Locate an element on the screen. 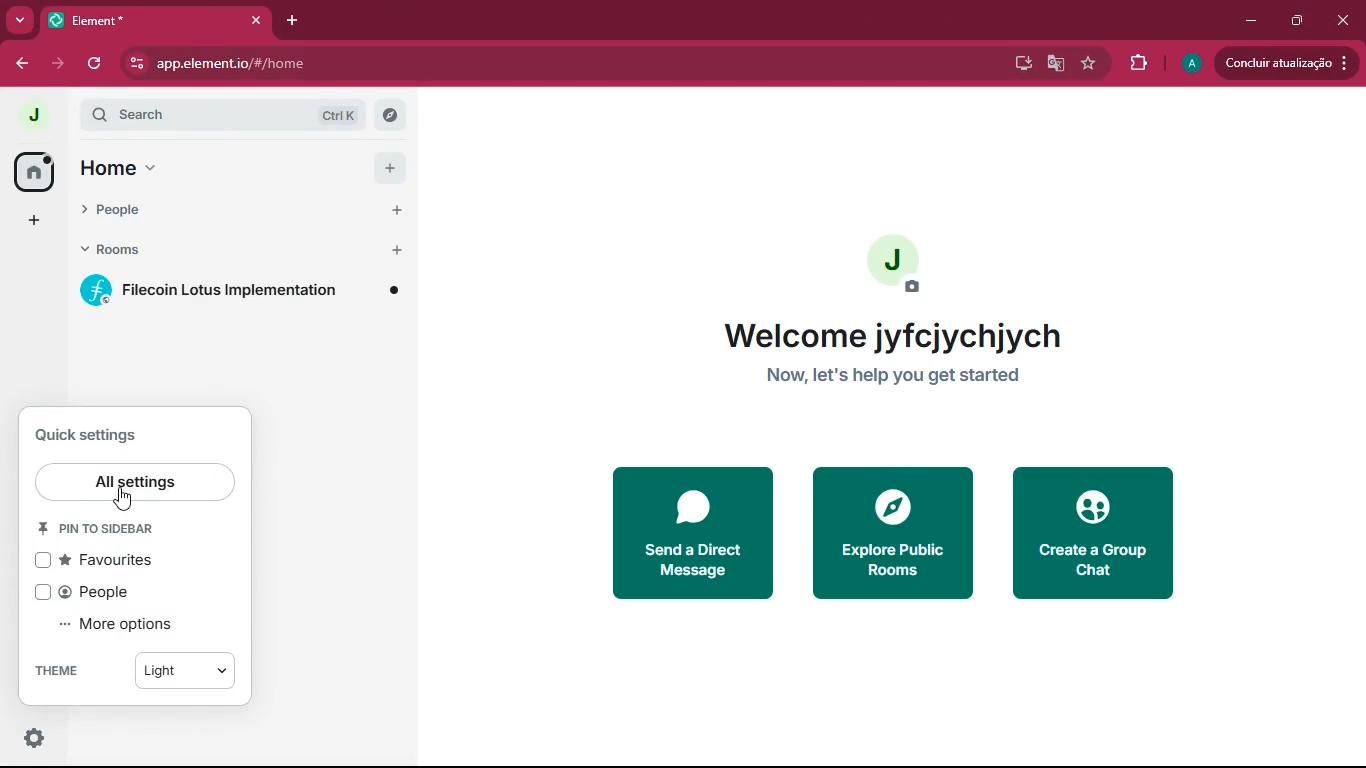  profile picture is located at coordinates (900, 260).